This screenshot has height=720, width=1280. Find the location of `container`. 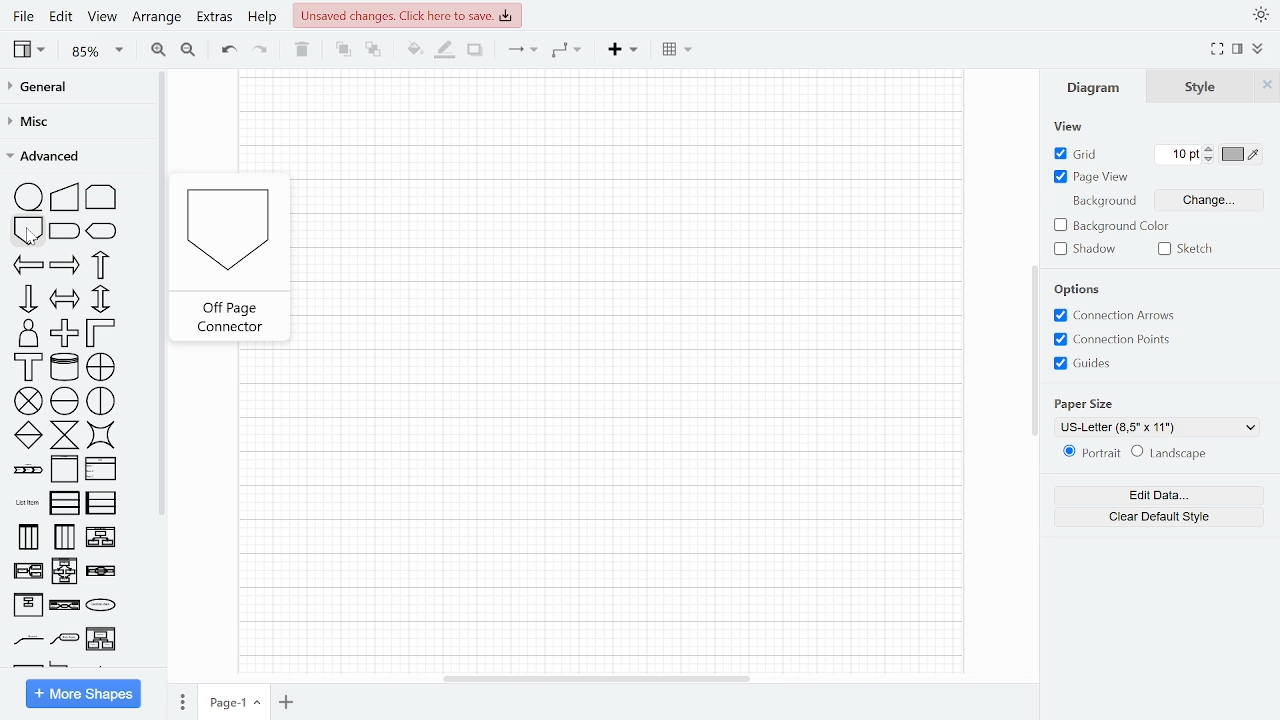

container is located at coordinates (64, 471).